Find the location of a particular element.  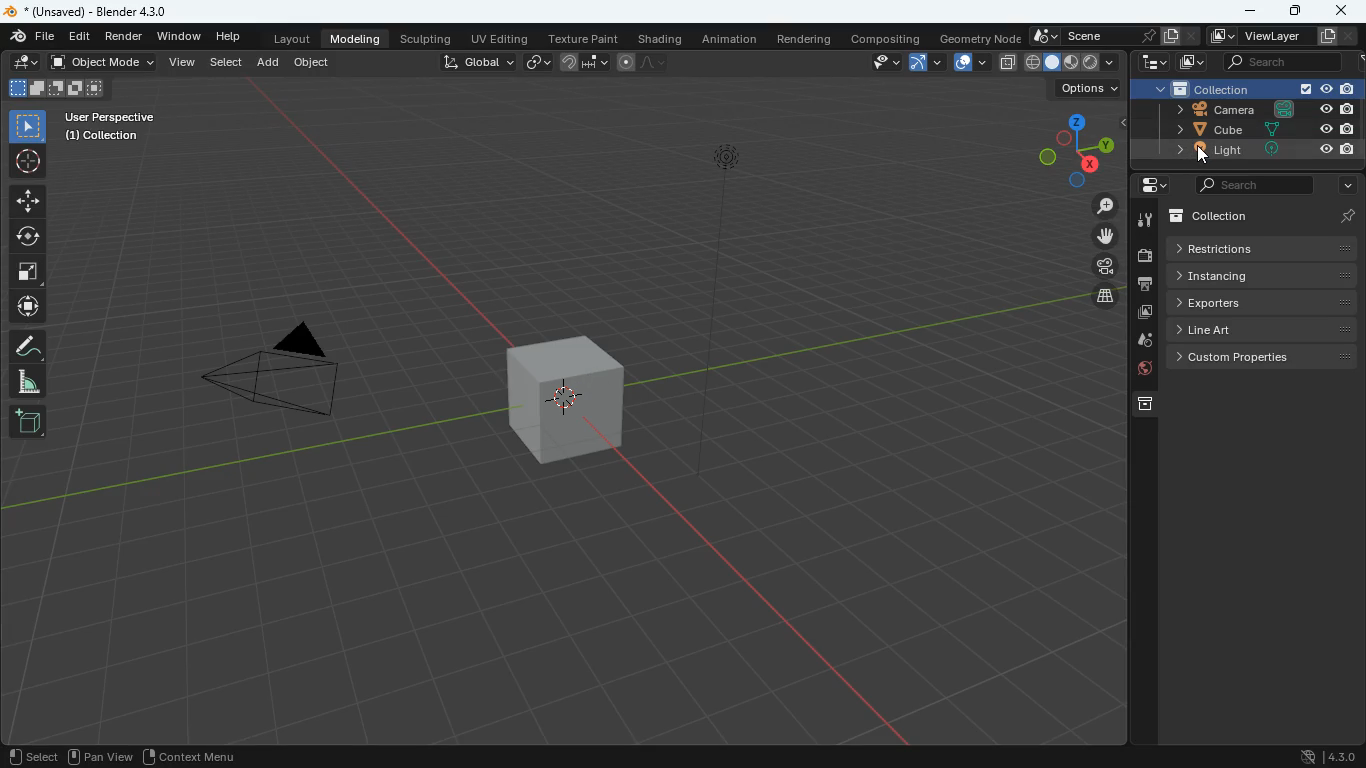

layout is located at coordinates (294, 38).